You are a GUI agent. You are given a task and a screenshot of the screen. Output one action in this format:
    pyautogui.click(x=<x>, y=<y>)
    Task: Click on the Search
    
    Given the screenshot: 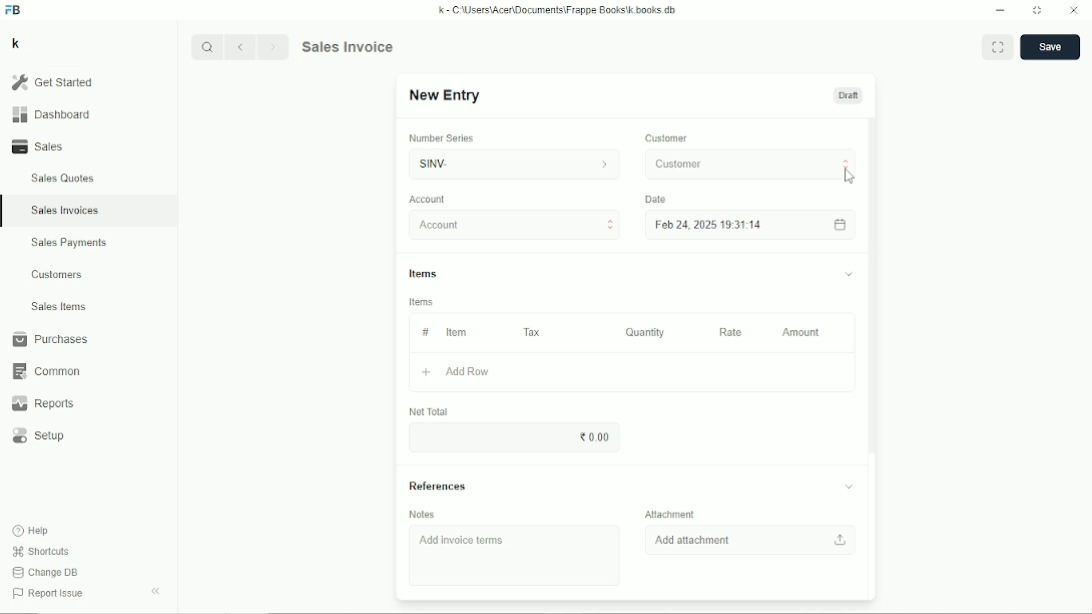 What is the action you would take?
    pyautogui.click(x=208, y=47)
    